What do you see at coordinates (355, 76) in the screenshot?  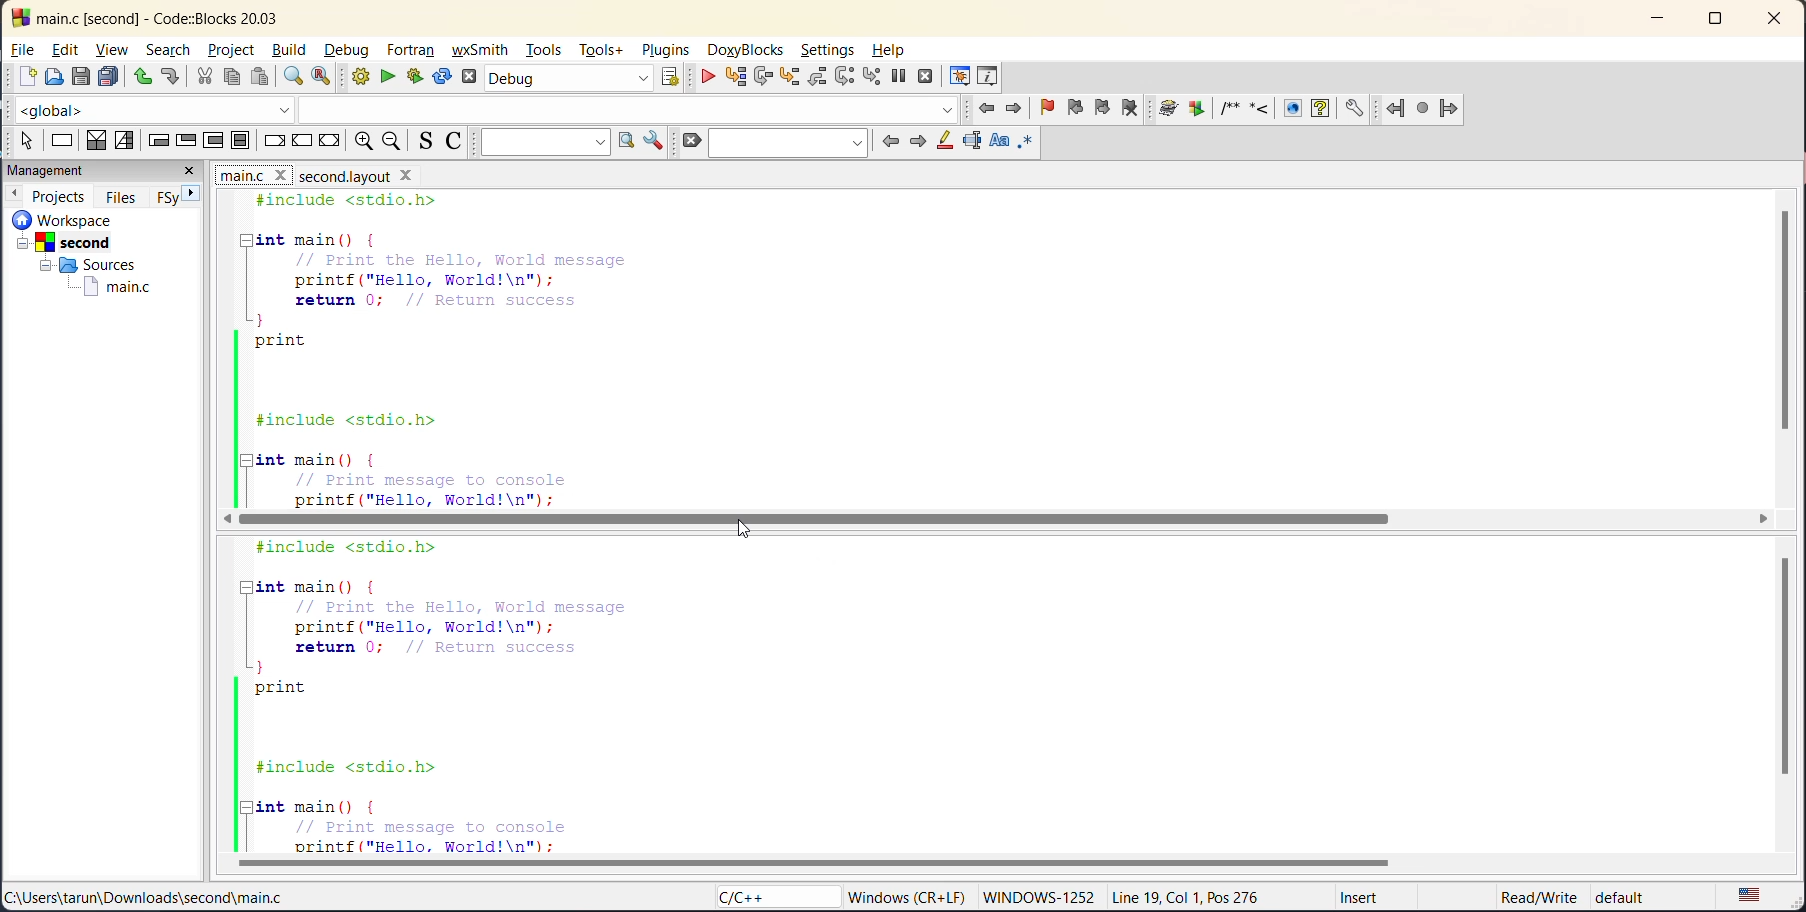 I see `build` at bounding box center [355, 76].